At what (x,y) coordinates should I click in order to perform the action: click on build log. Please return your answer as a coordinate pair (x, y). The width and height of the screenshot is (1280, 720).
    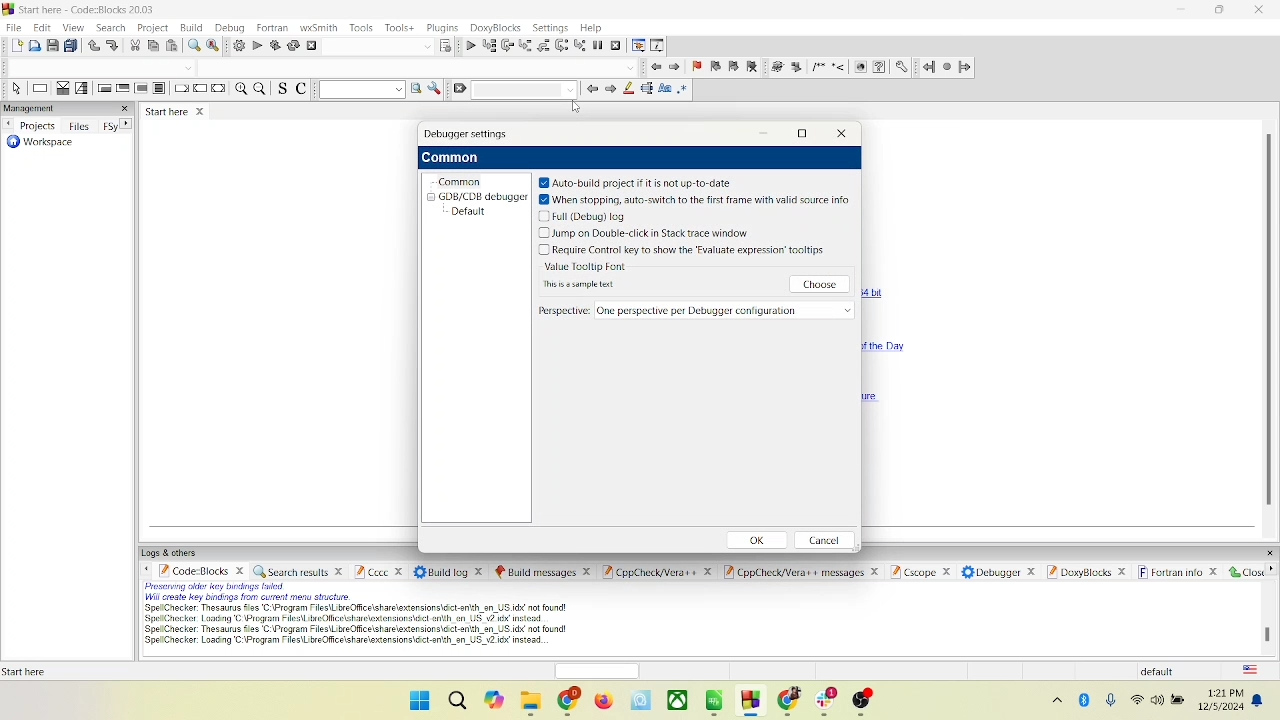
    Looking at the image, I should click on (451, 572).